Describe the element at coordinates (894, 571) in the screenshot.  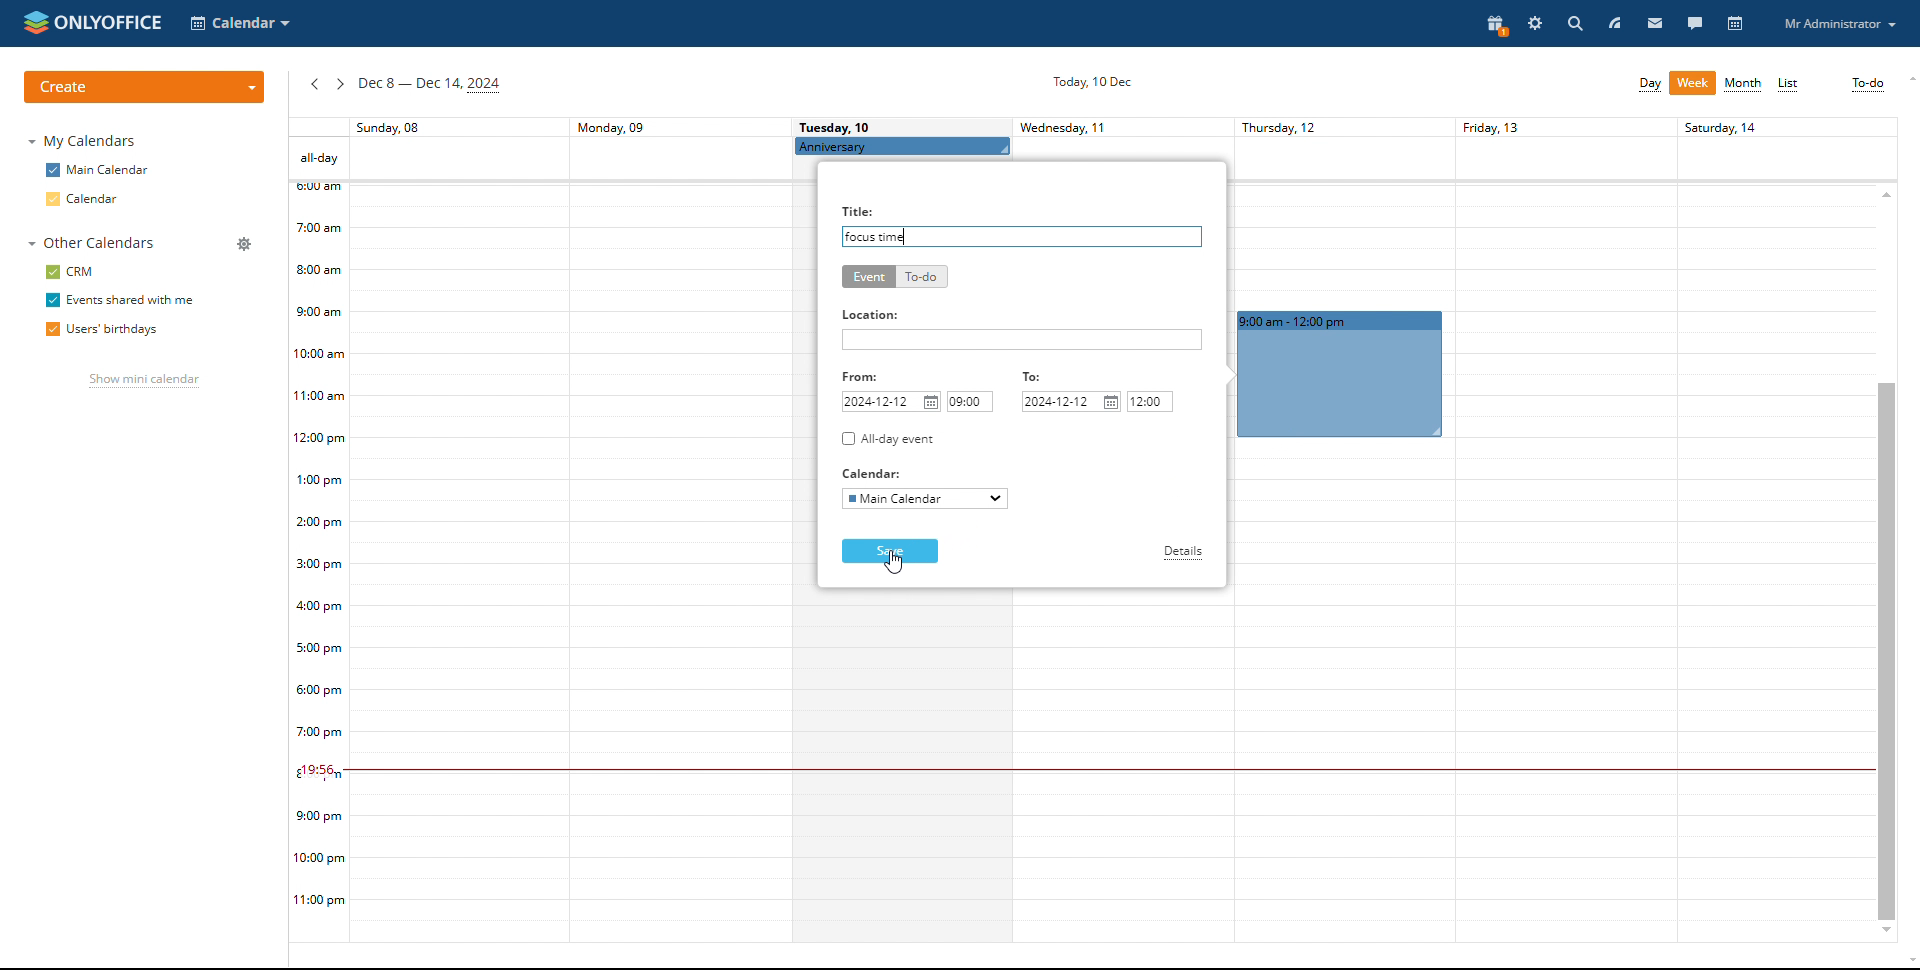
I see `mouse pointer` at that location.